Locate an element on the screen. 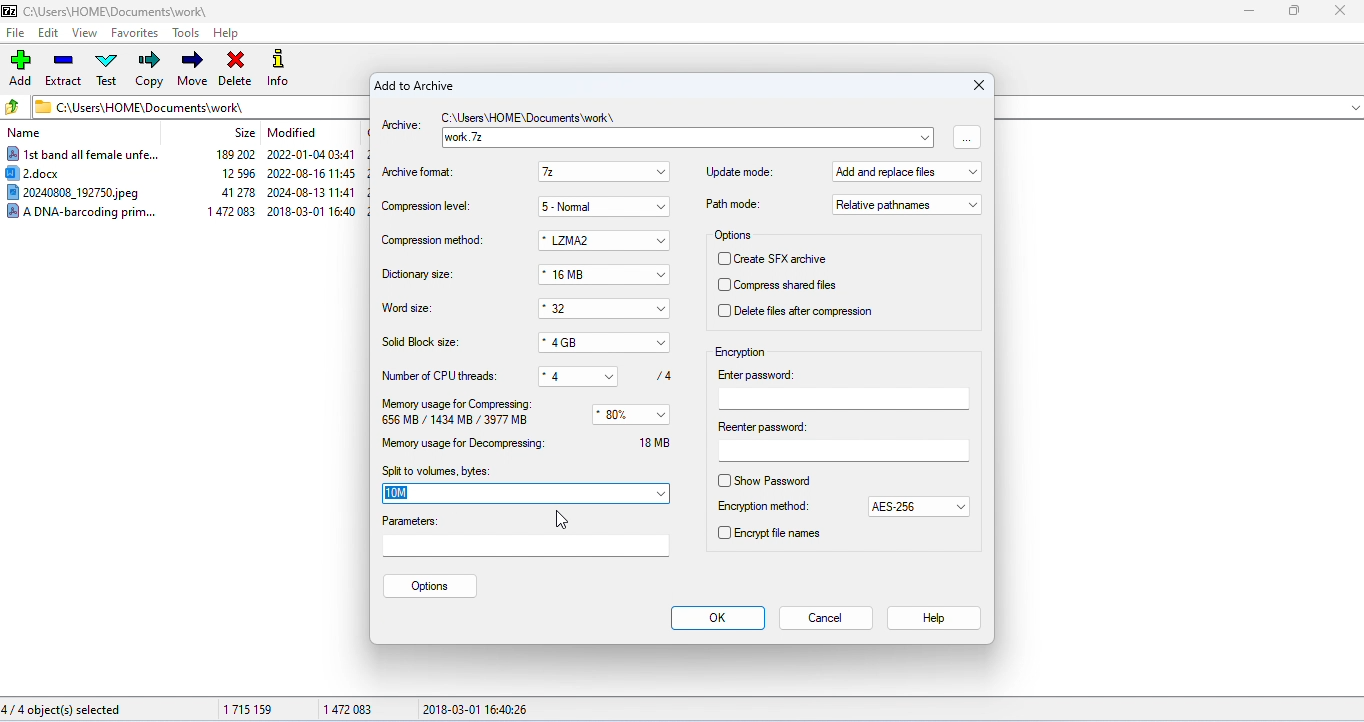 This screenshot has width=1364, height=722. drop down is located at coordinates (662, 343).